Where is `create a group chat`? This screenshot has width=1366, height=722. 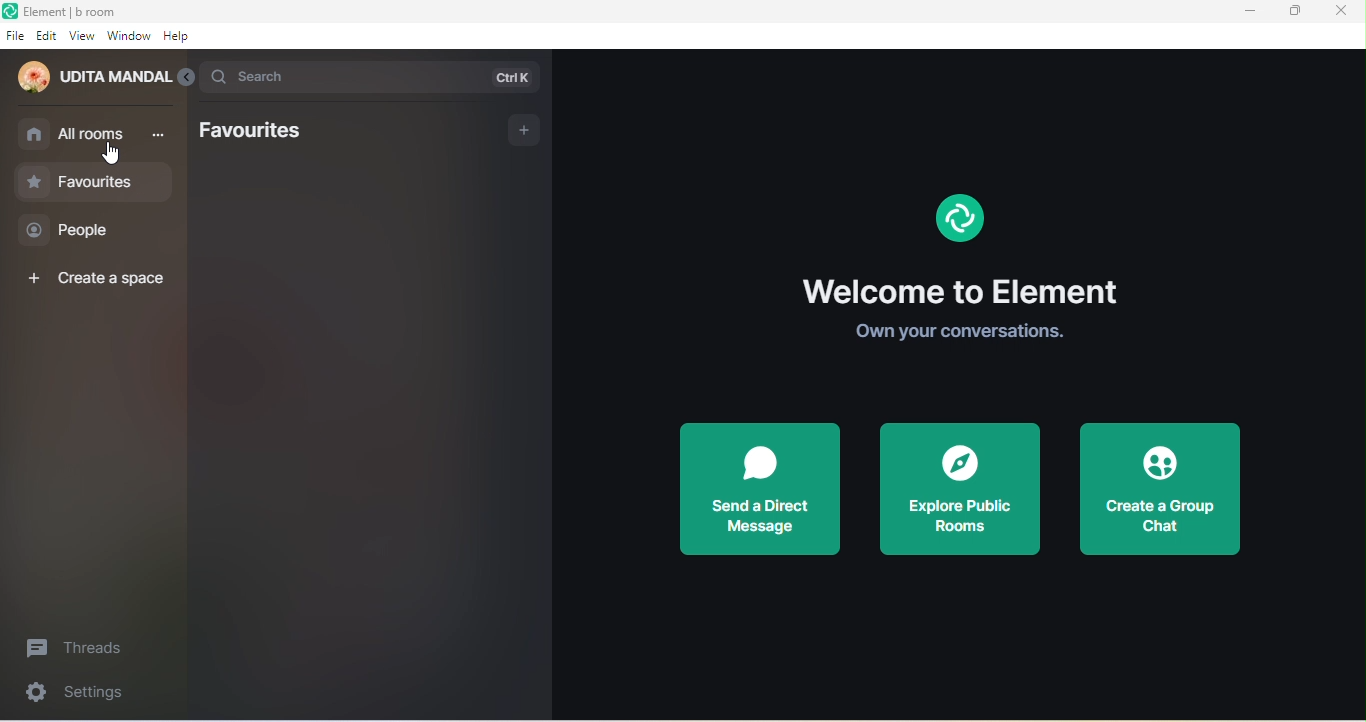 create a group chat is located at coordinates (1171, 488).